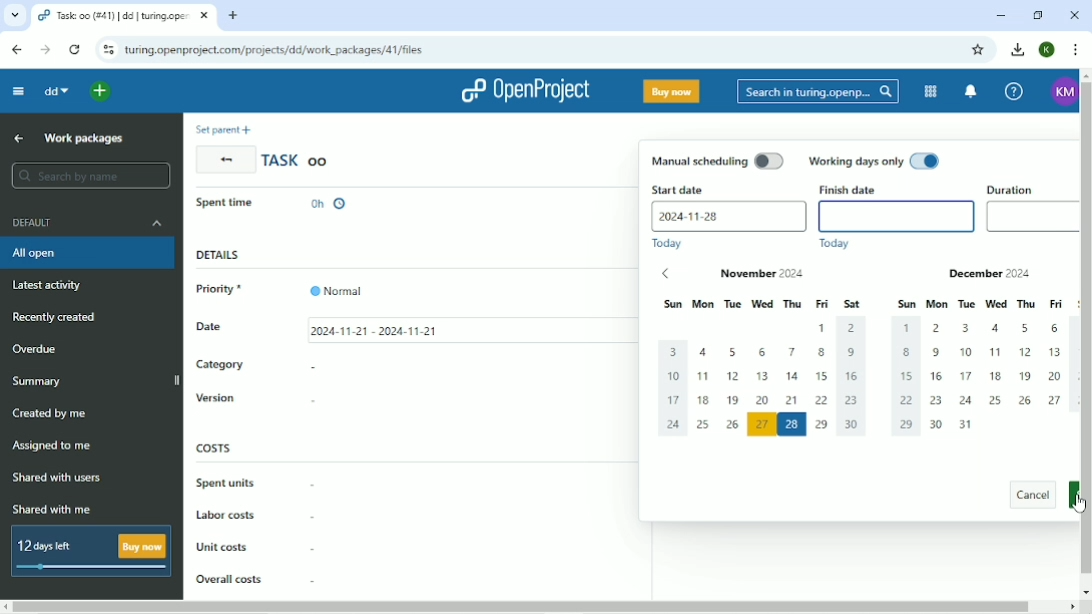  What do you see at coordinates (1019, 50) in the screenshot?
I see `Downloads` at bounding box center [1019, 50].